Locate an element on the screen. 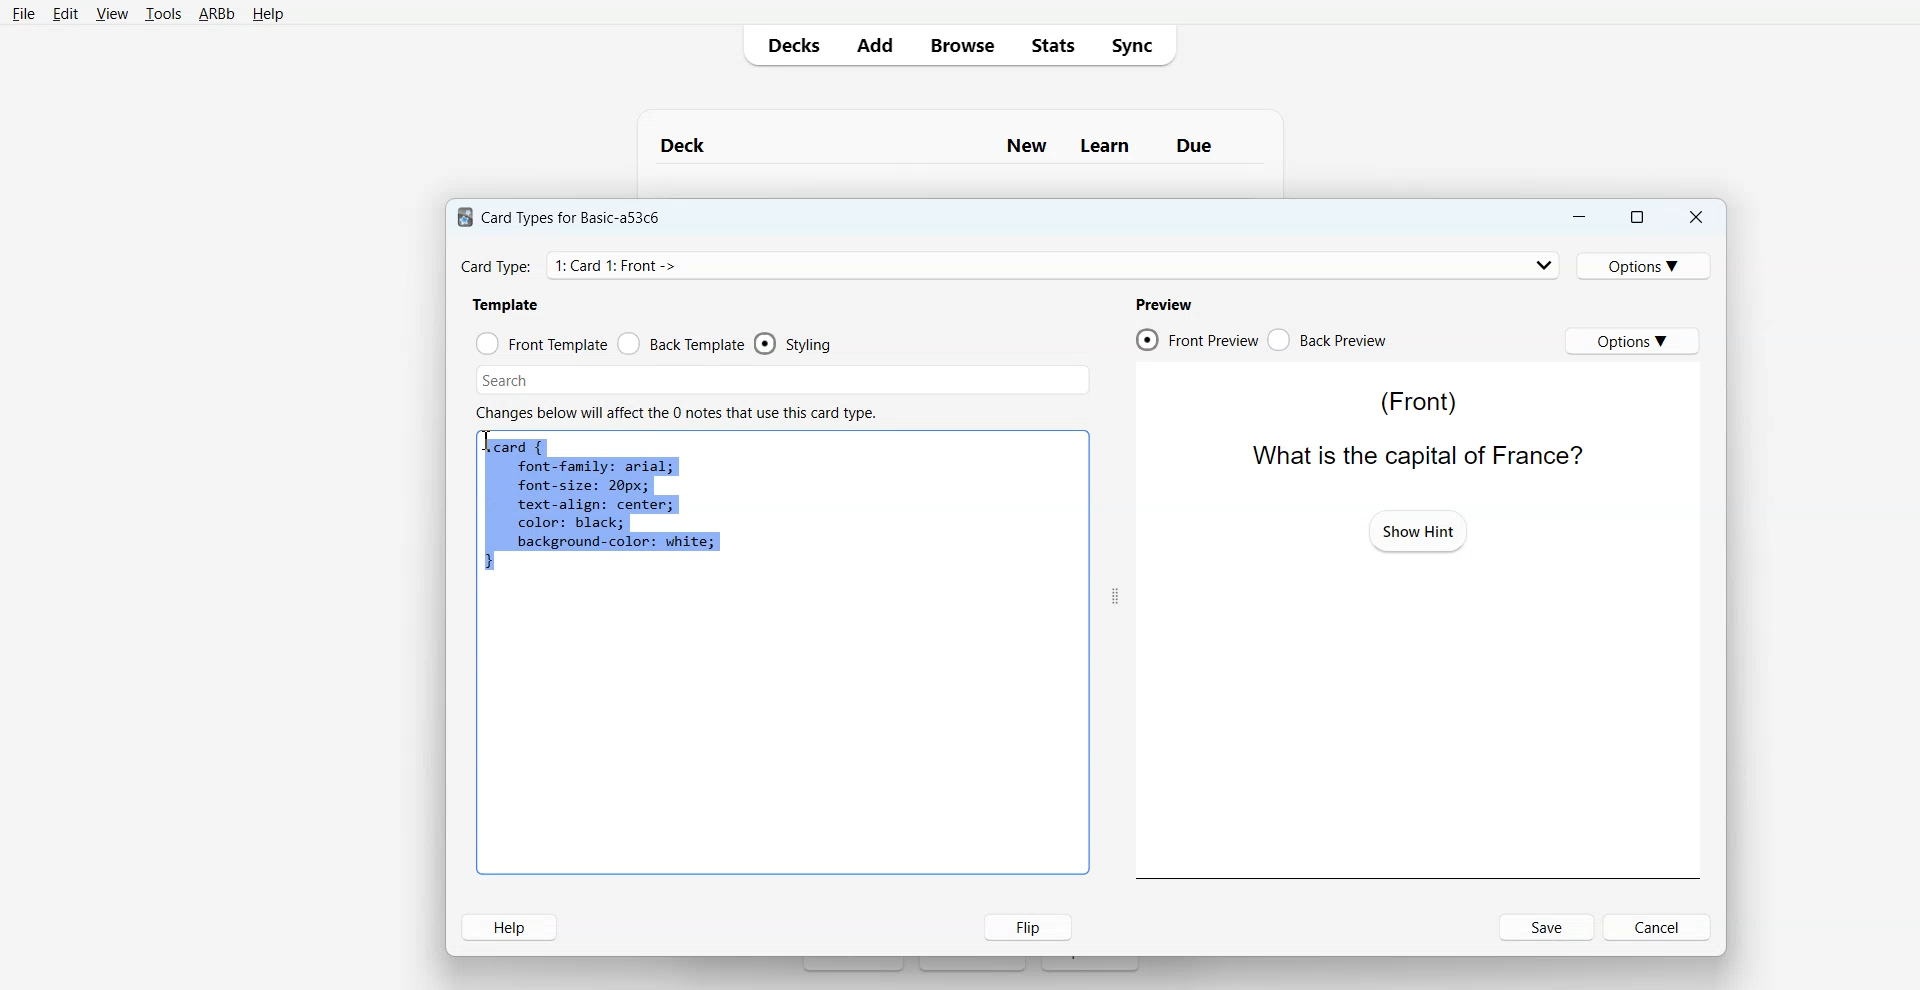  Deck New Learn Due is located at coordinates (947, 145).